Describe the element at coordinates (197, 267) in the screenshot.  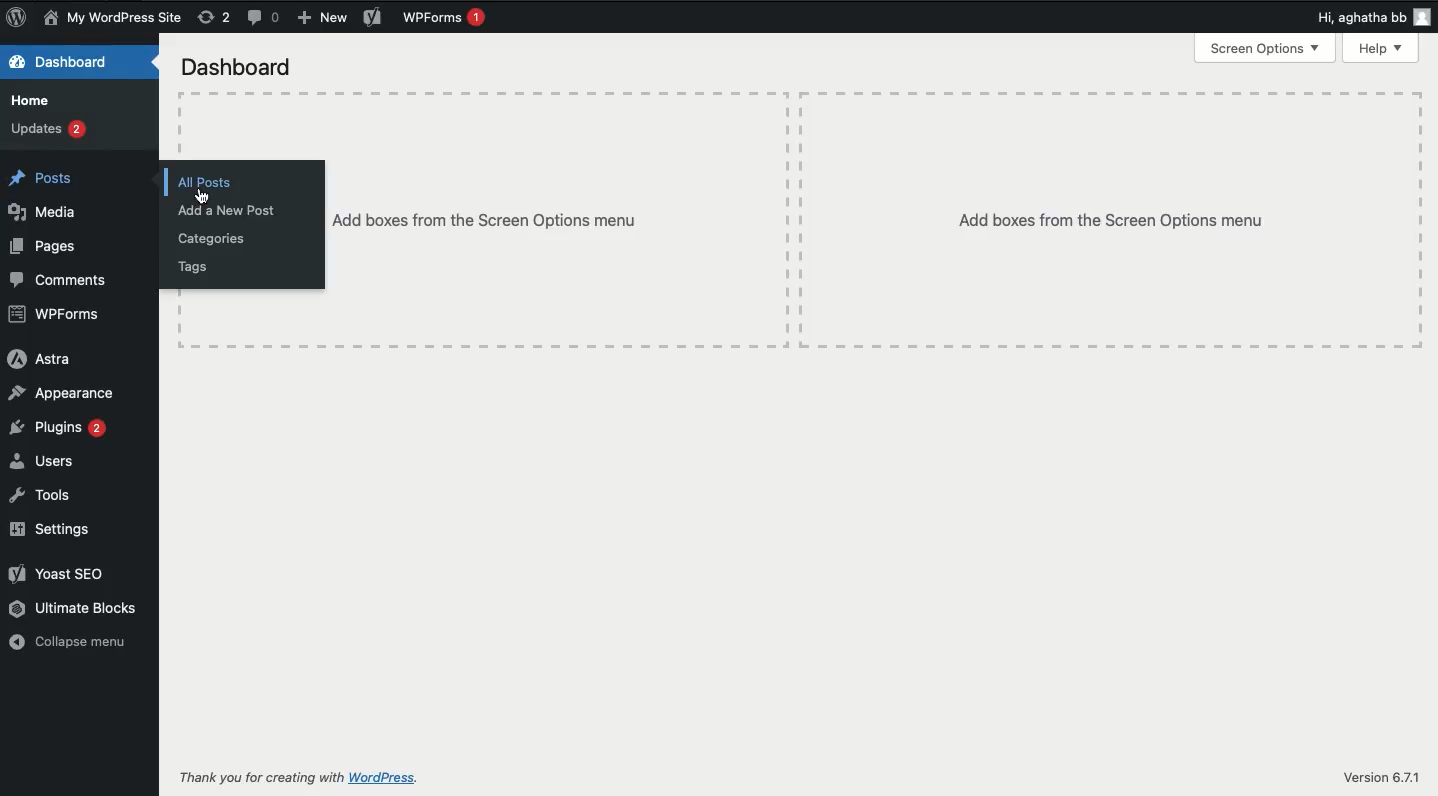
I see `Tags` at that location.